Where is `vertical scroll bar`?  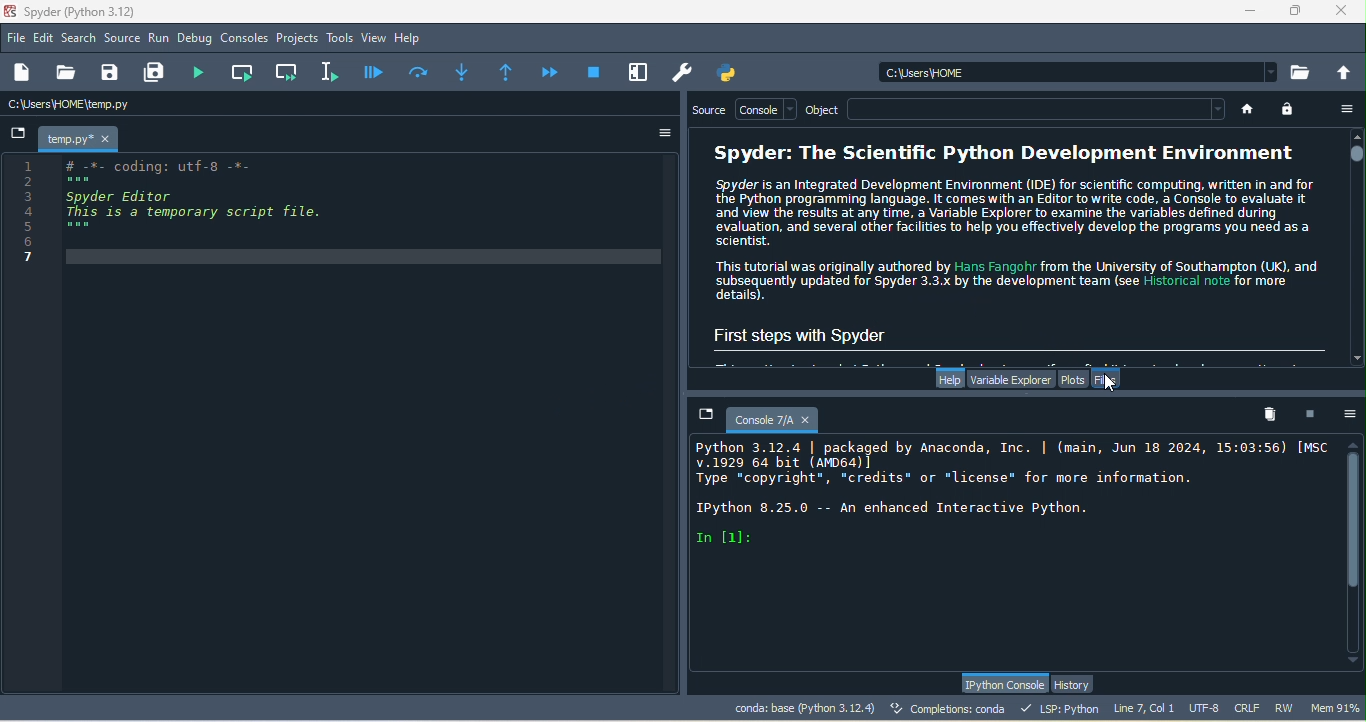 vertical scroll bar is located at coordinates (1355, 244).